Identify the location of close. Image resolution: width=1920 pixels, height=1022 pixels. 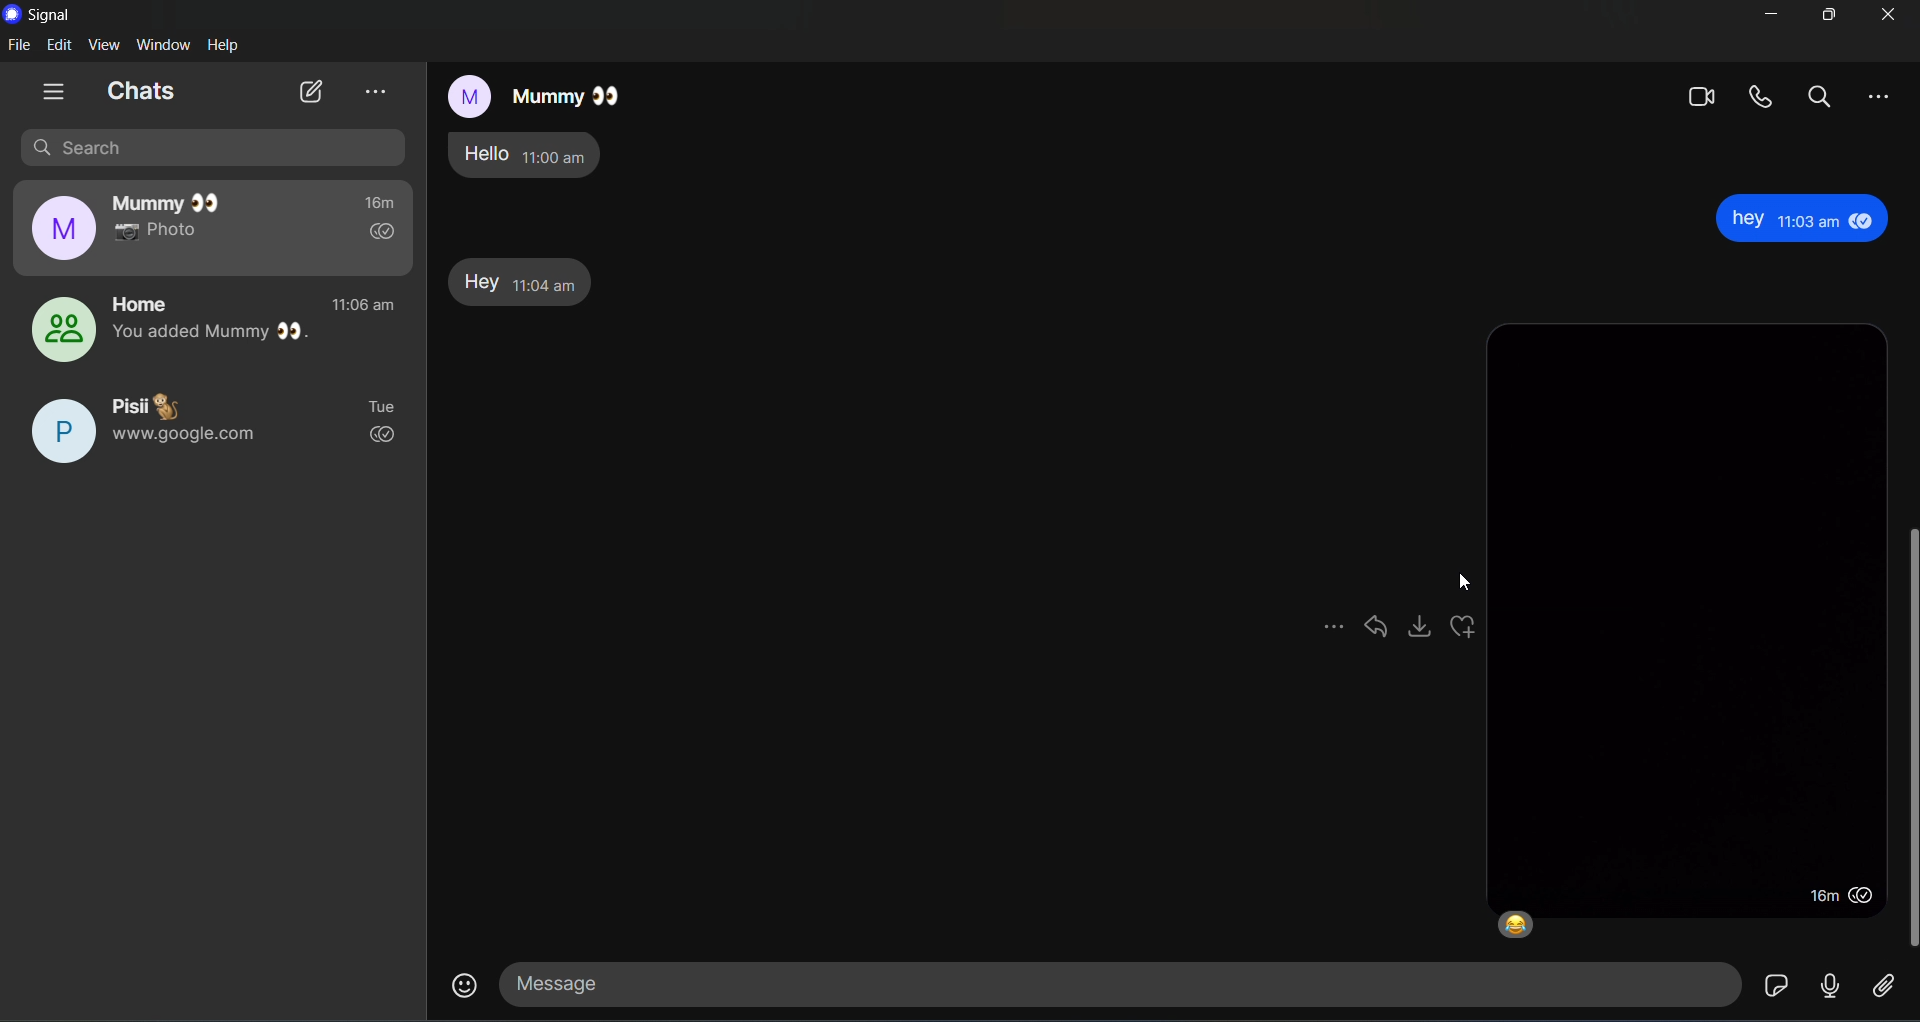
(1888, 15).